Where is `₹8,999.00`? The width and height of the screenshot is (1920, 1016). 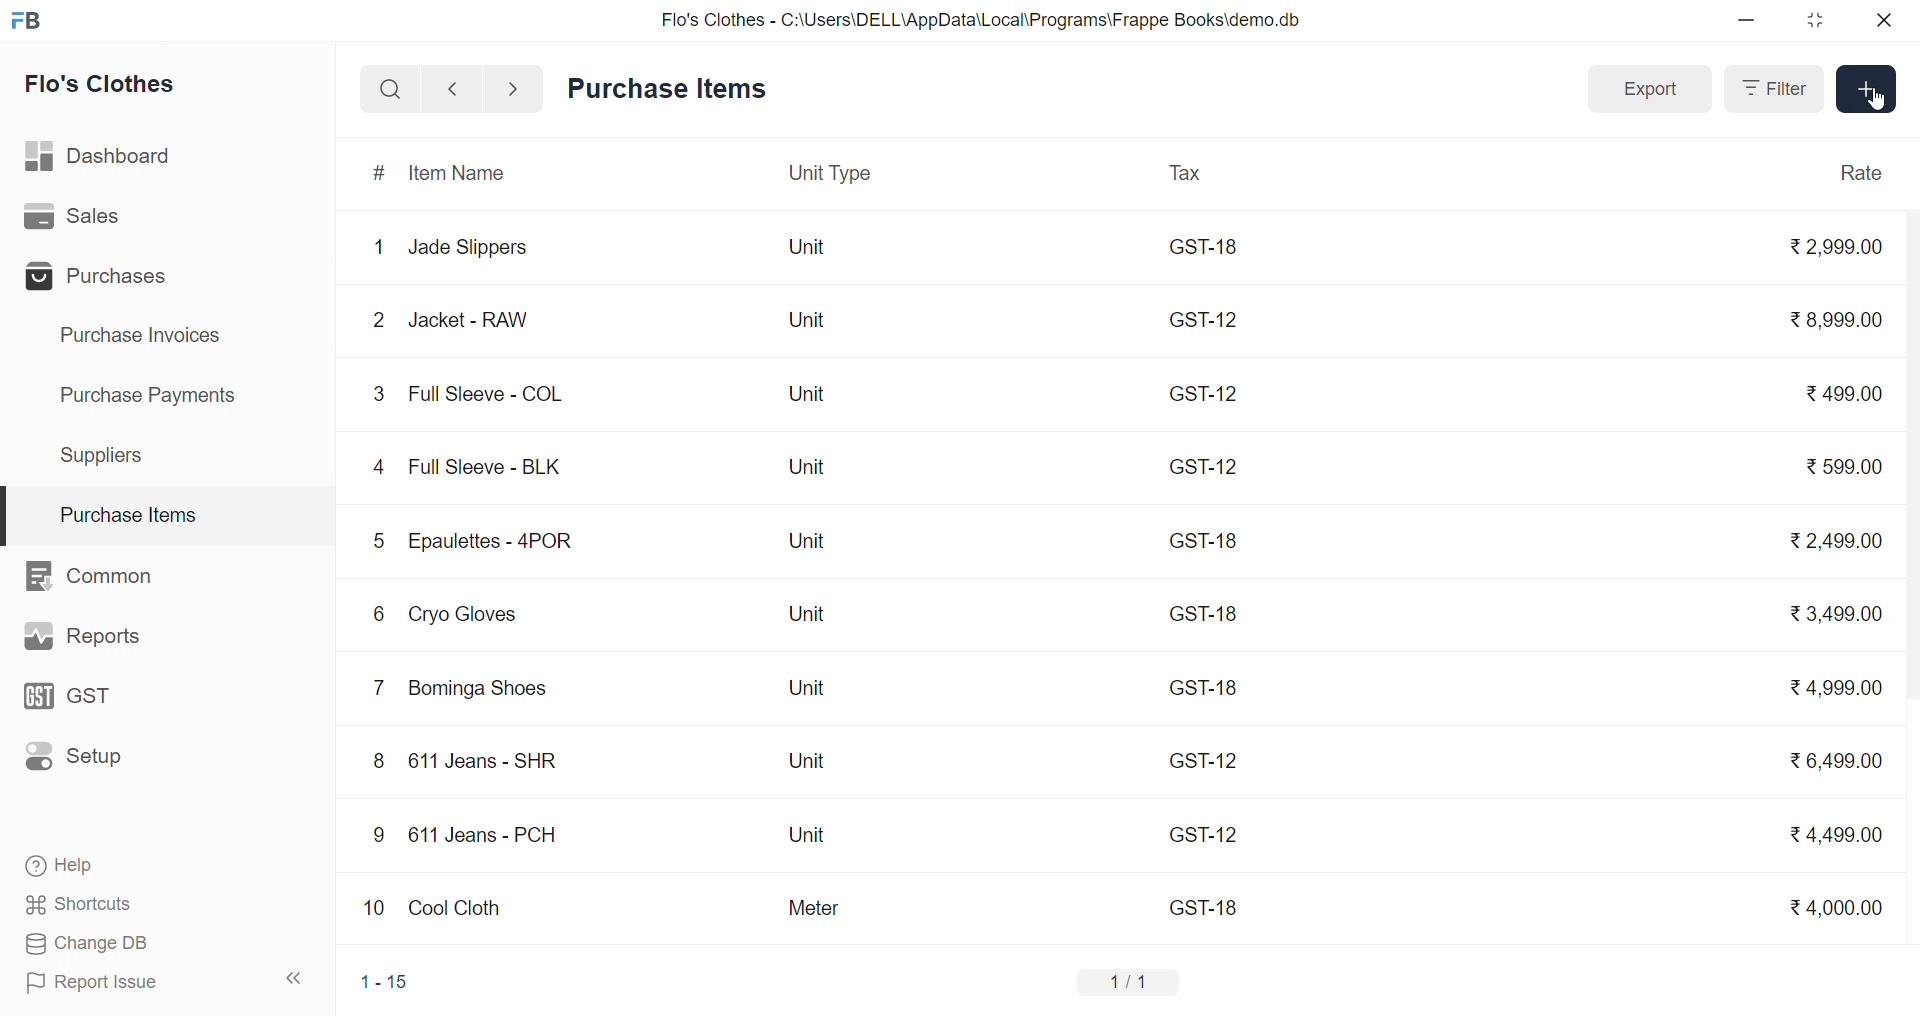
₹8,999.00 is located at coordinates (1830, 319).